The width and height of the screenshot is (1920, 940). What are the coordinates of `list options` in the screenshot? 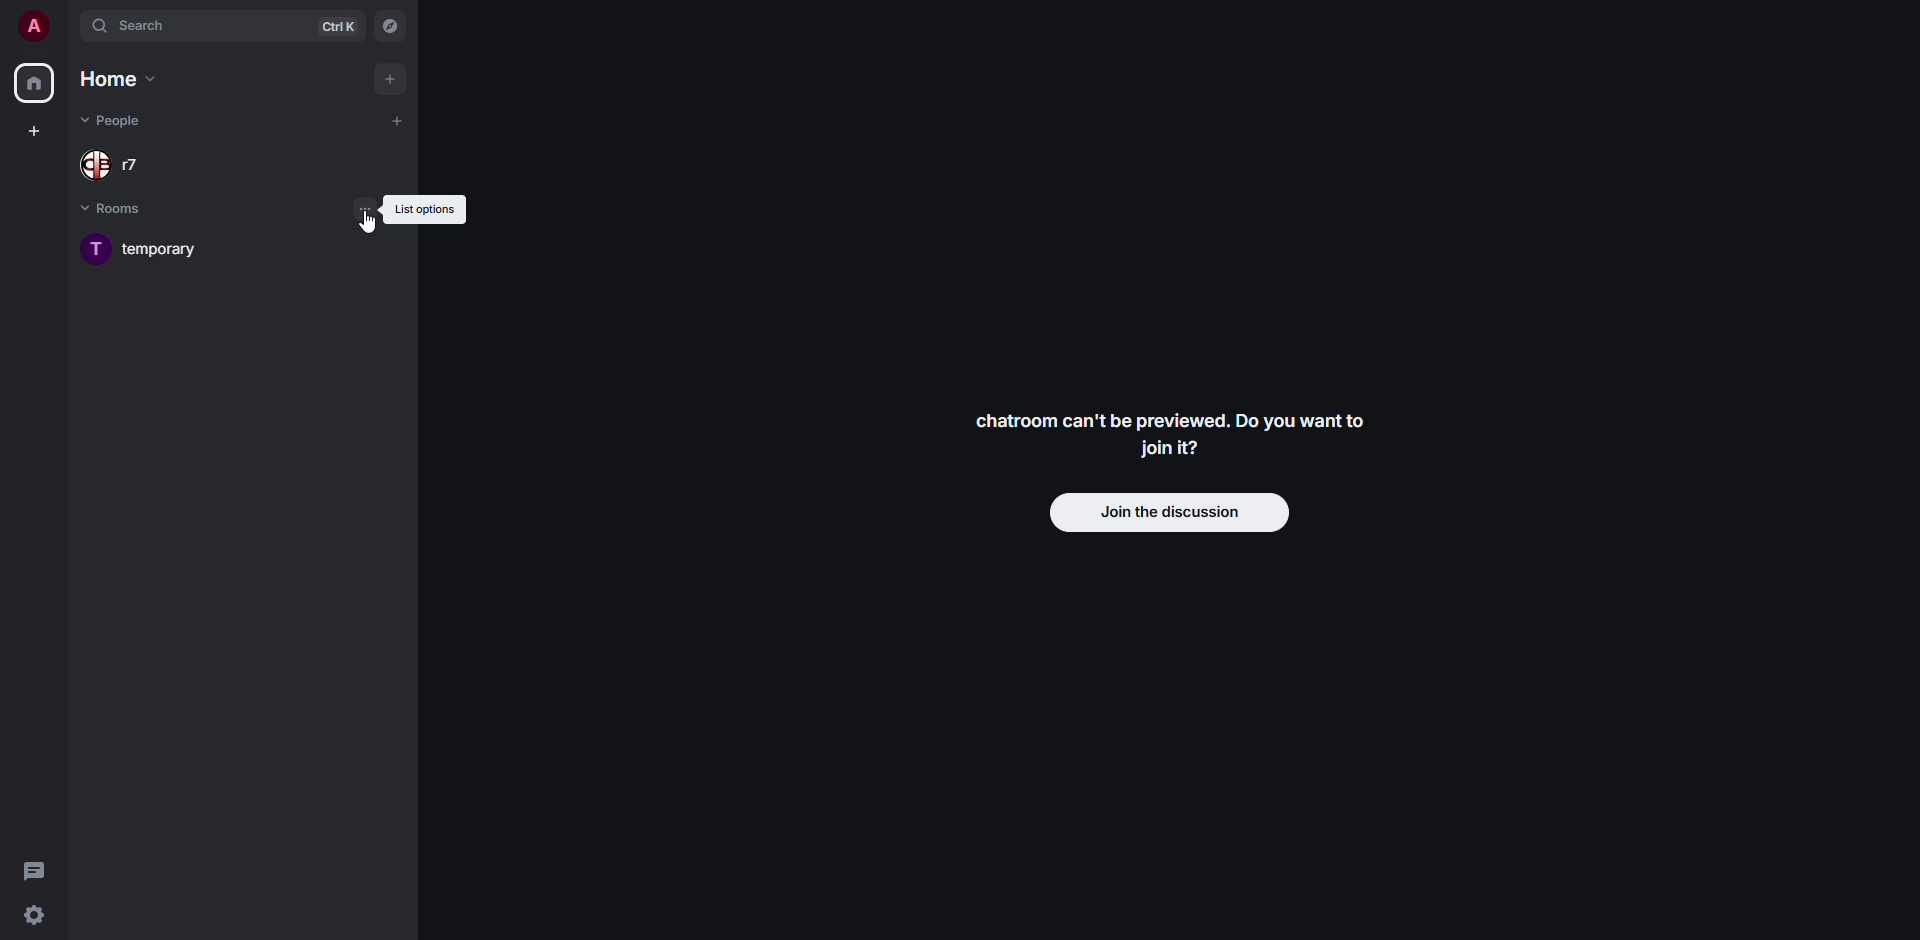 It's located at (427, 210).